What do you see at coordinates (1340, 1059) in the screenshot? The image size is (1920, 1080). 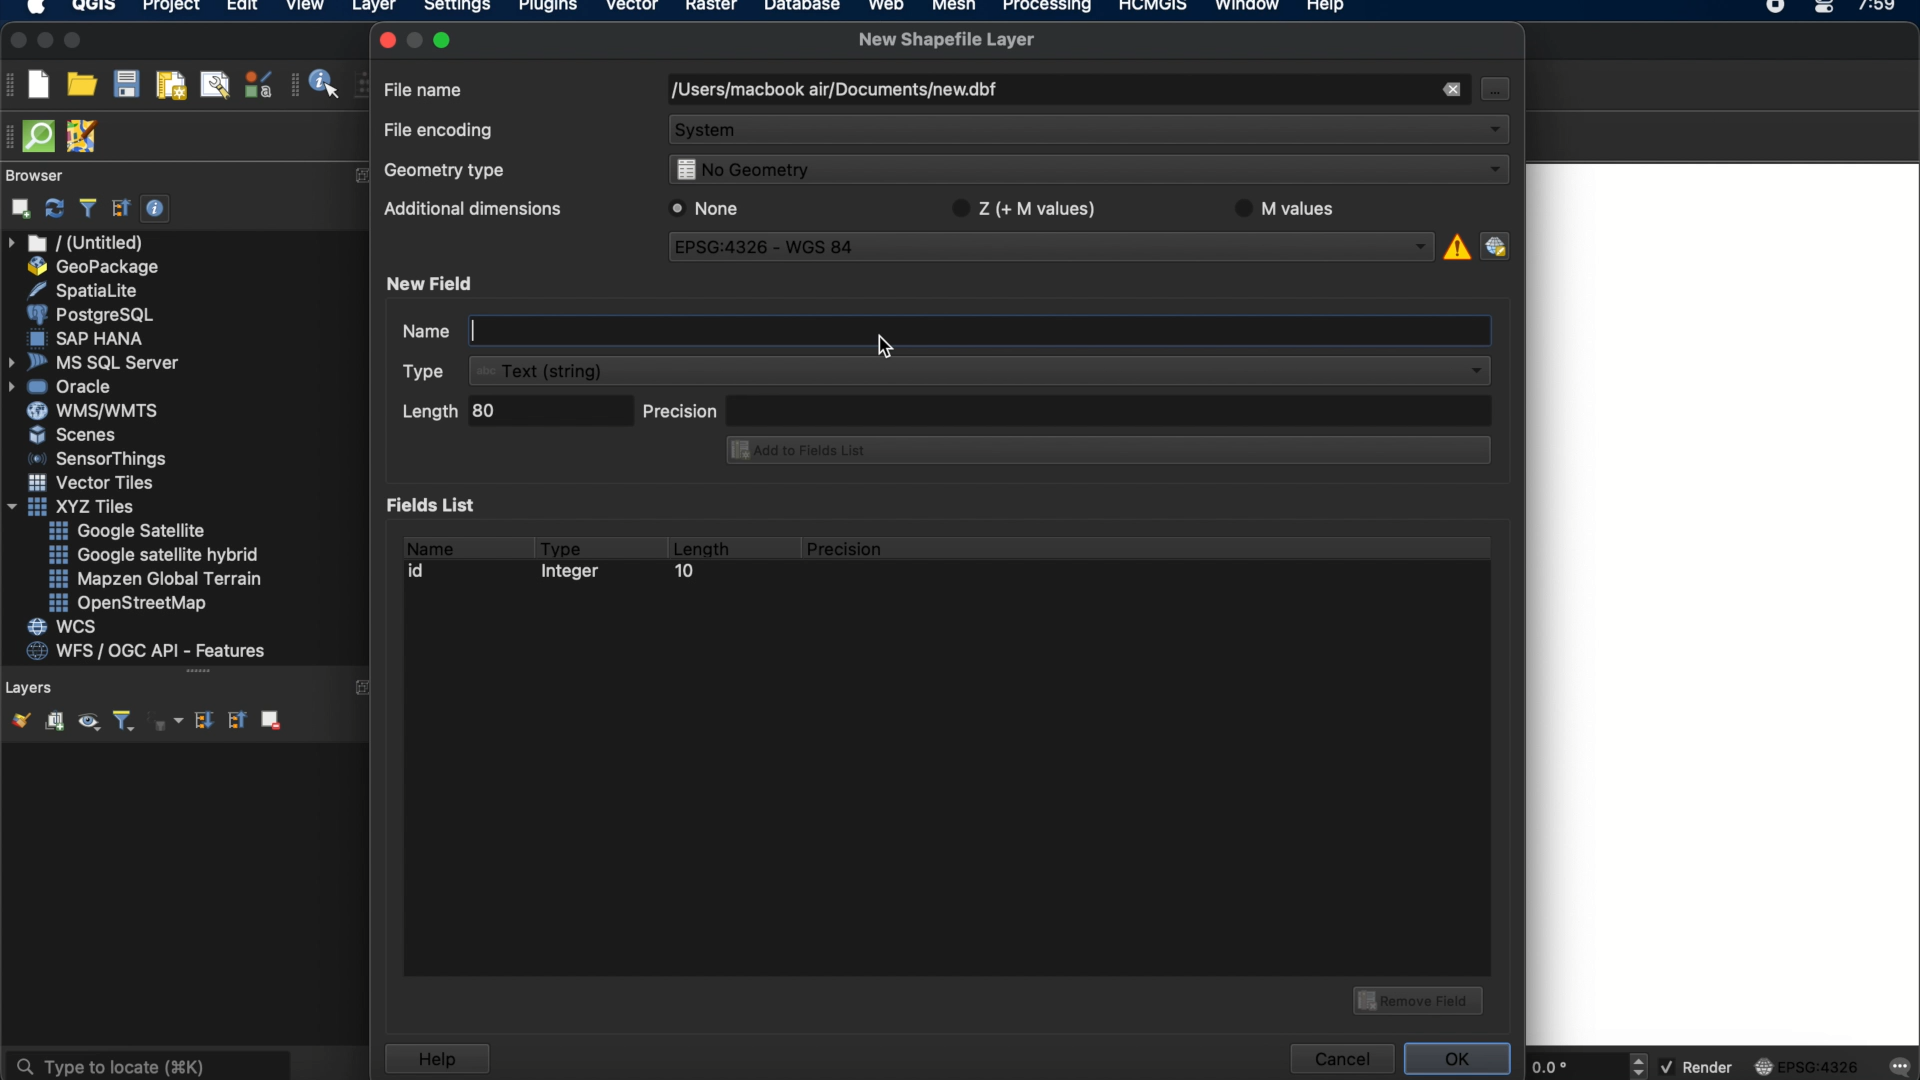 I see `cancel` at bounding box center [1340, 1059].